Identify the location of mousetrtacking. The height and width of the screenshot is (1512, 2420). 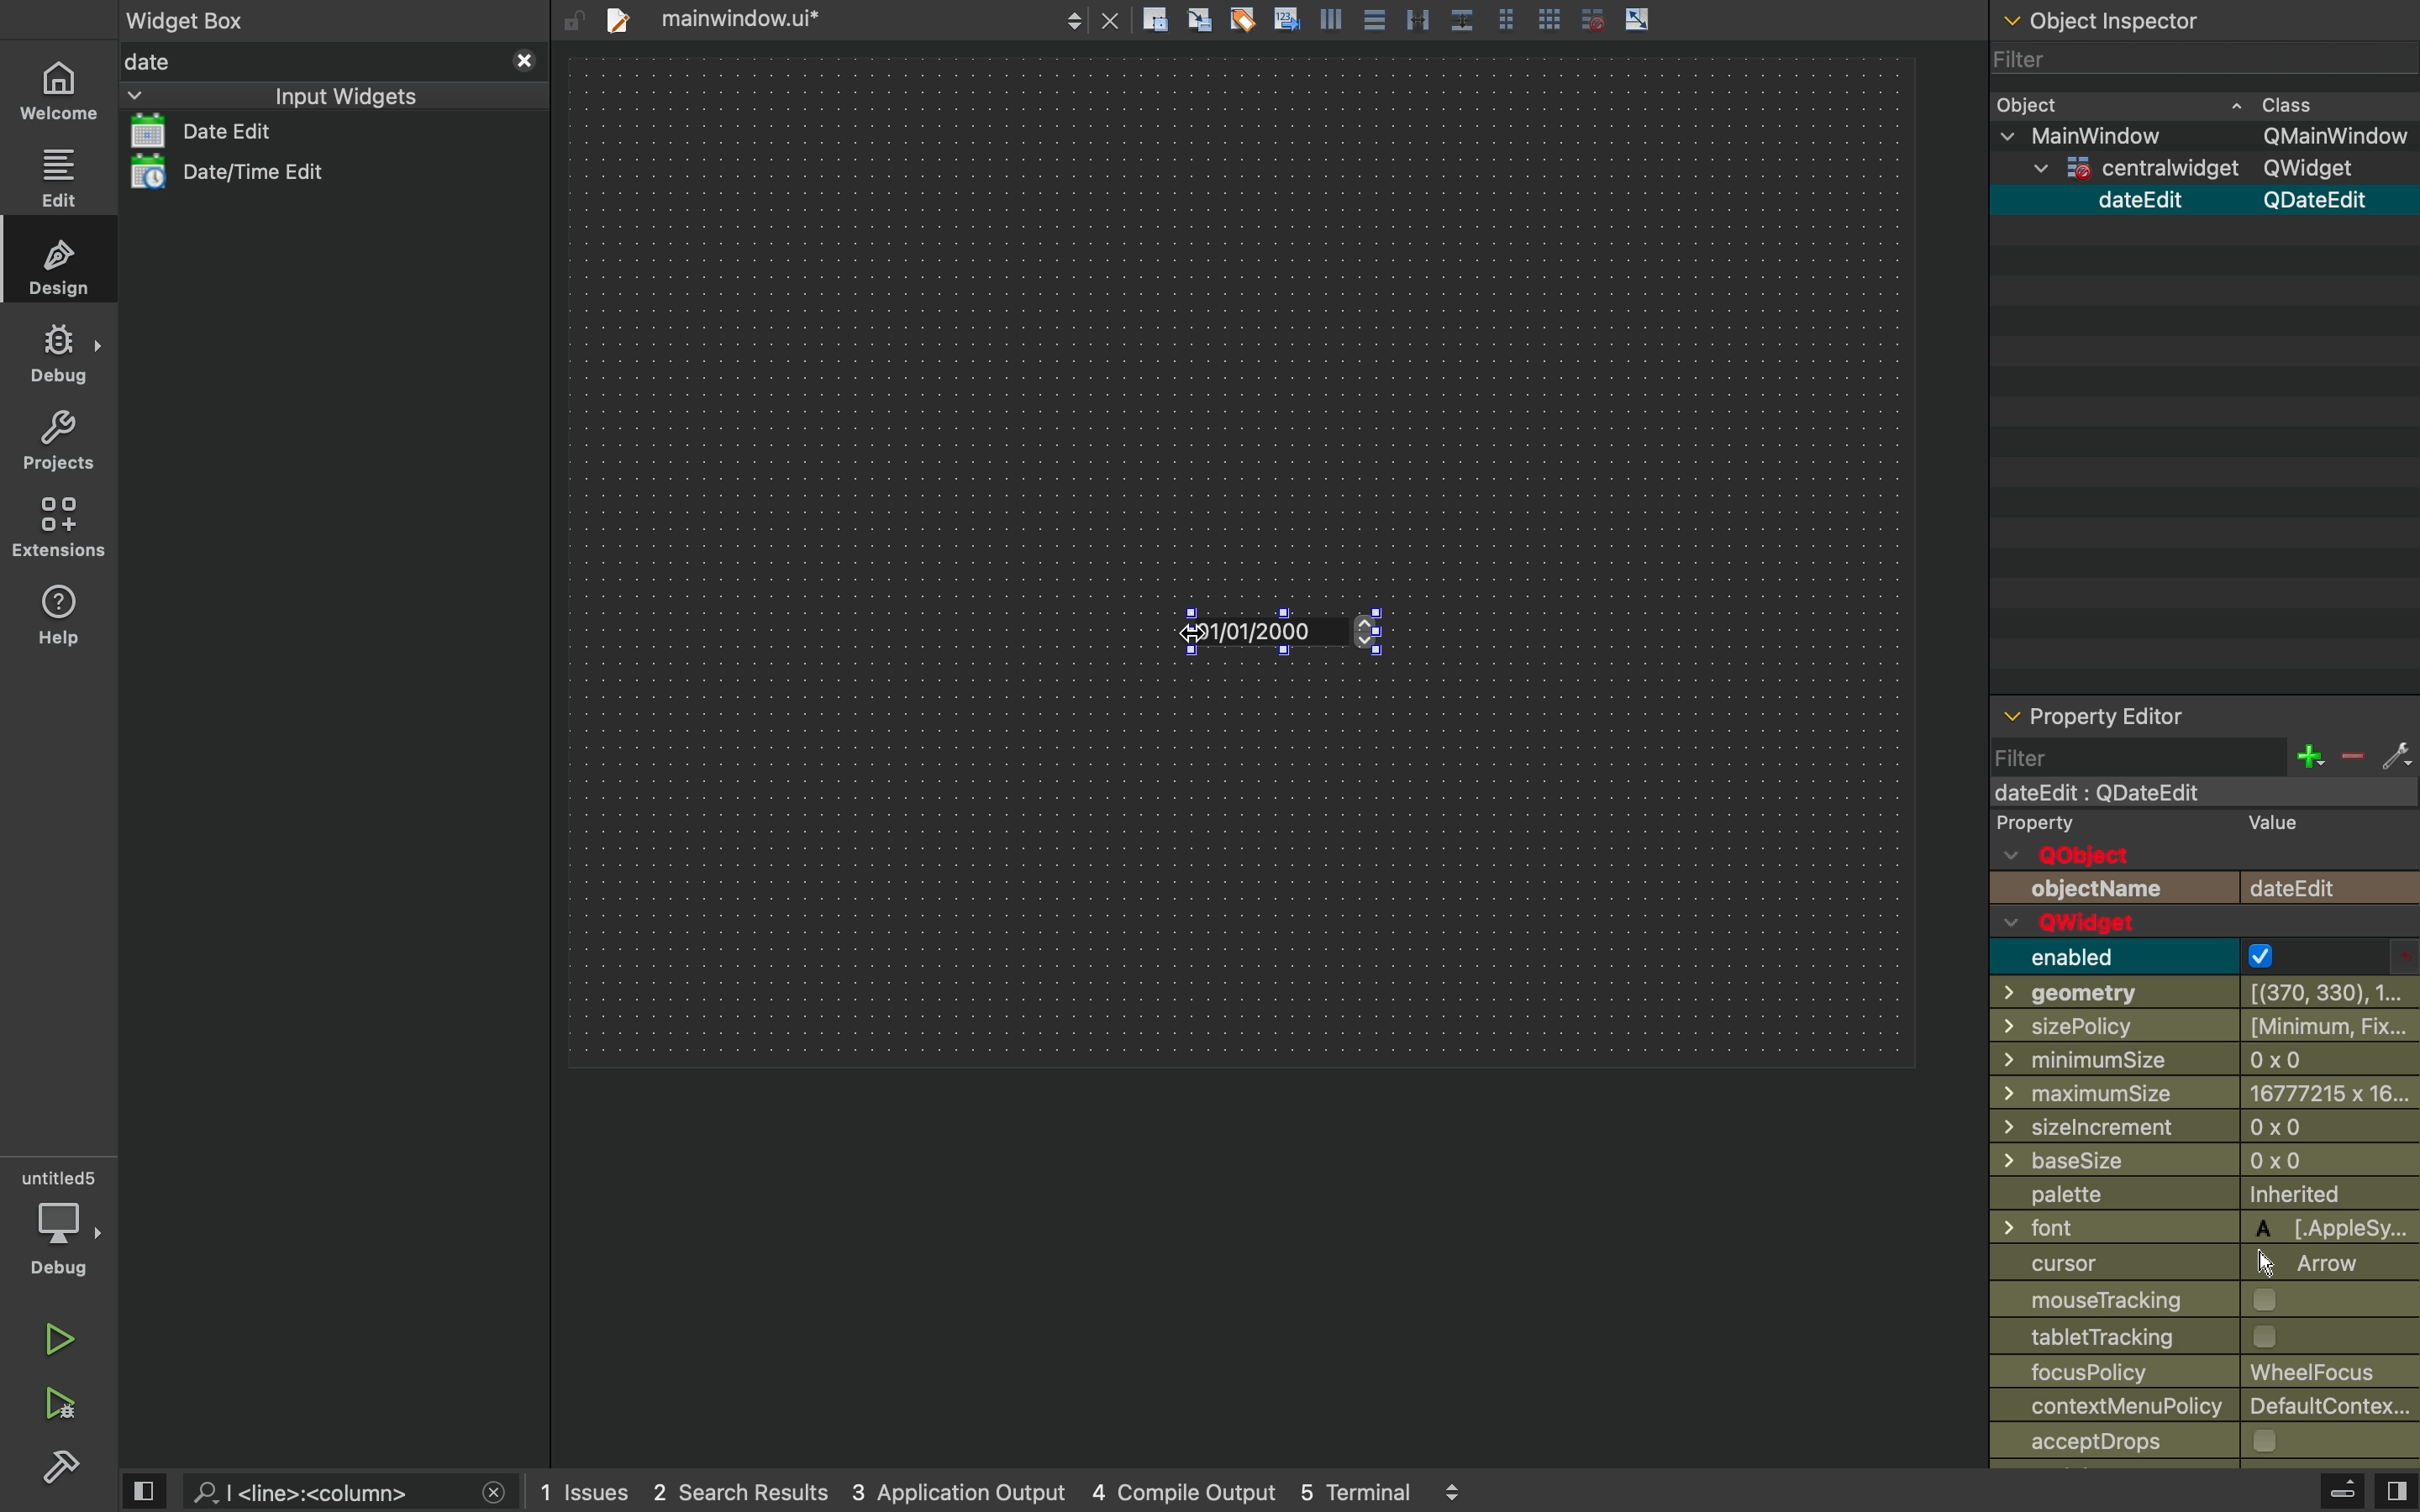
(2192, 1301).